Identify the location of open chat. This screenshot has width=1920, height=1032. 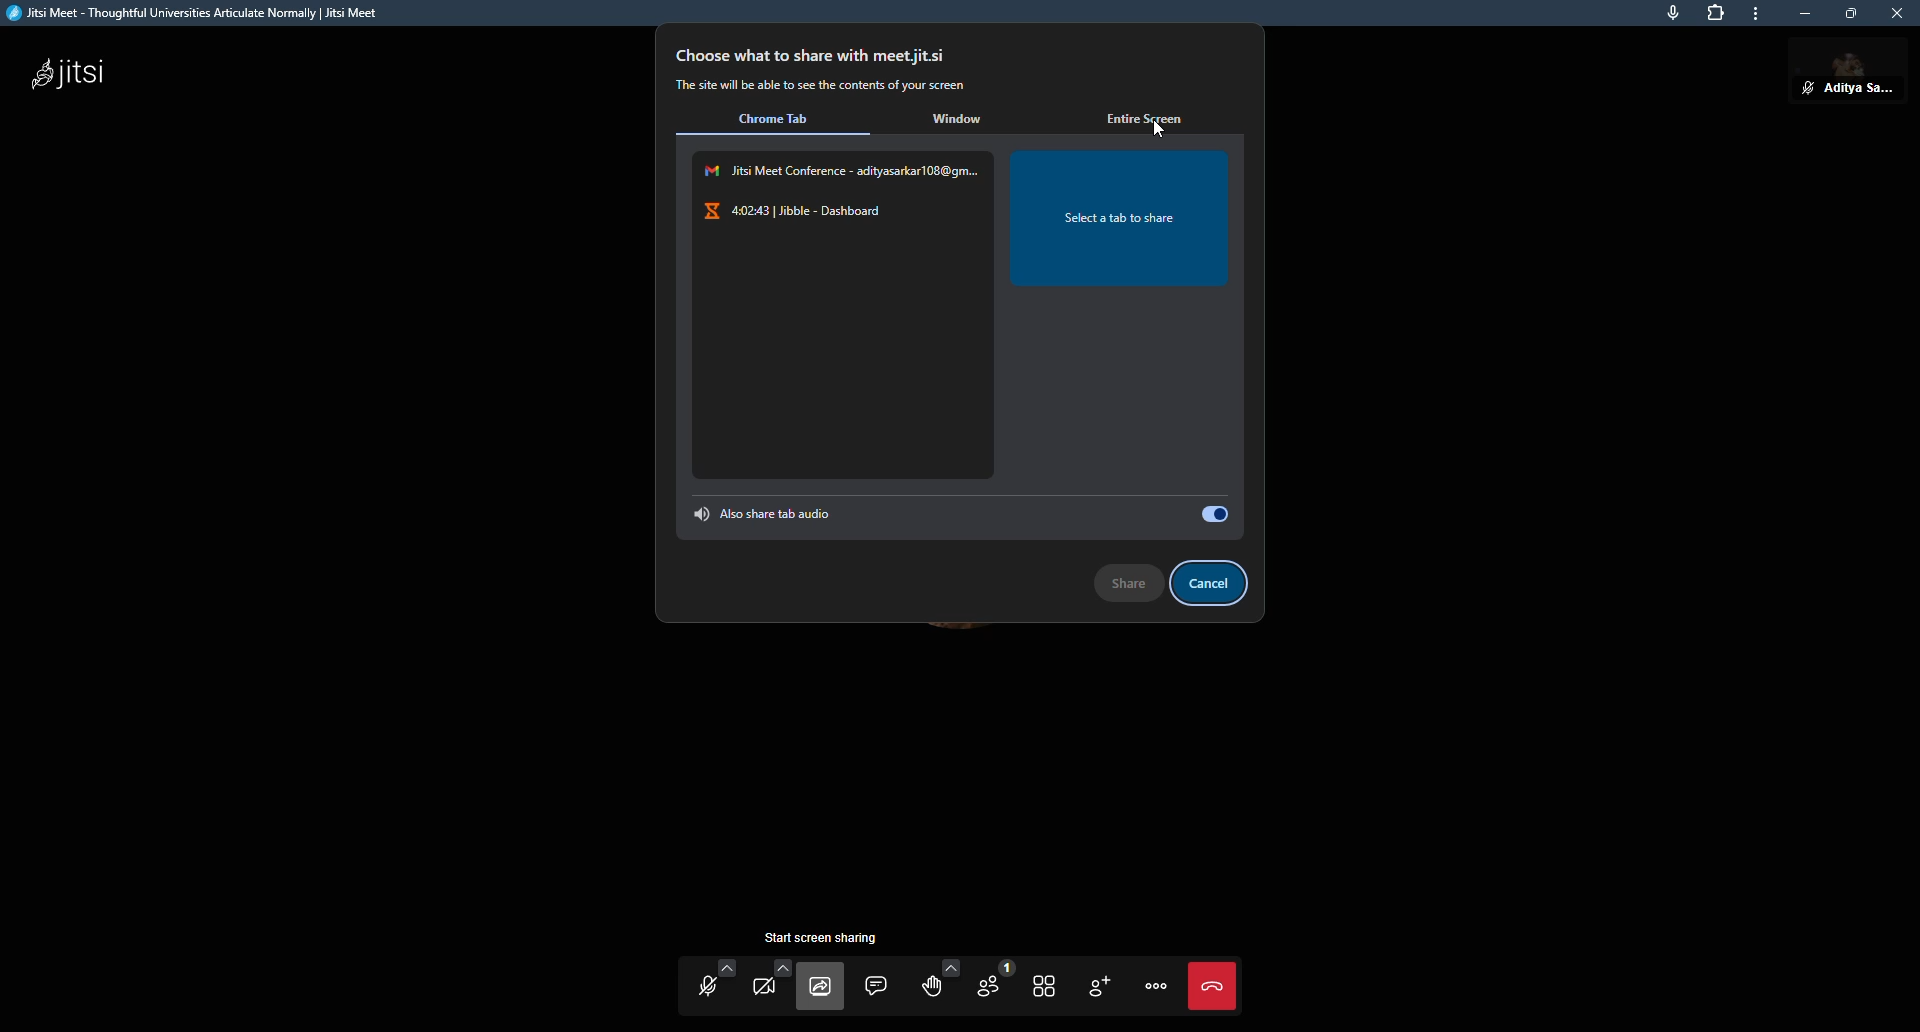
(880, 986).